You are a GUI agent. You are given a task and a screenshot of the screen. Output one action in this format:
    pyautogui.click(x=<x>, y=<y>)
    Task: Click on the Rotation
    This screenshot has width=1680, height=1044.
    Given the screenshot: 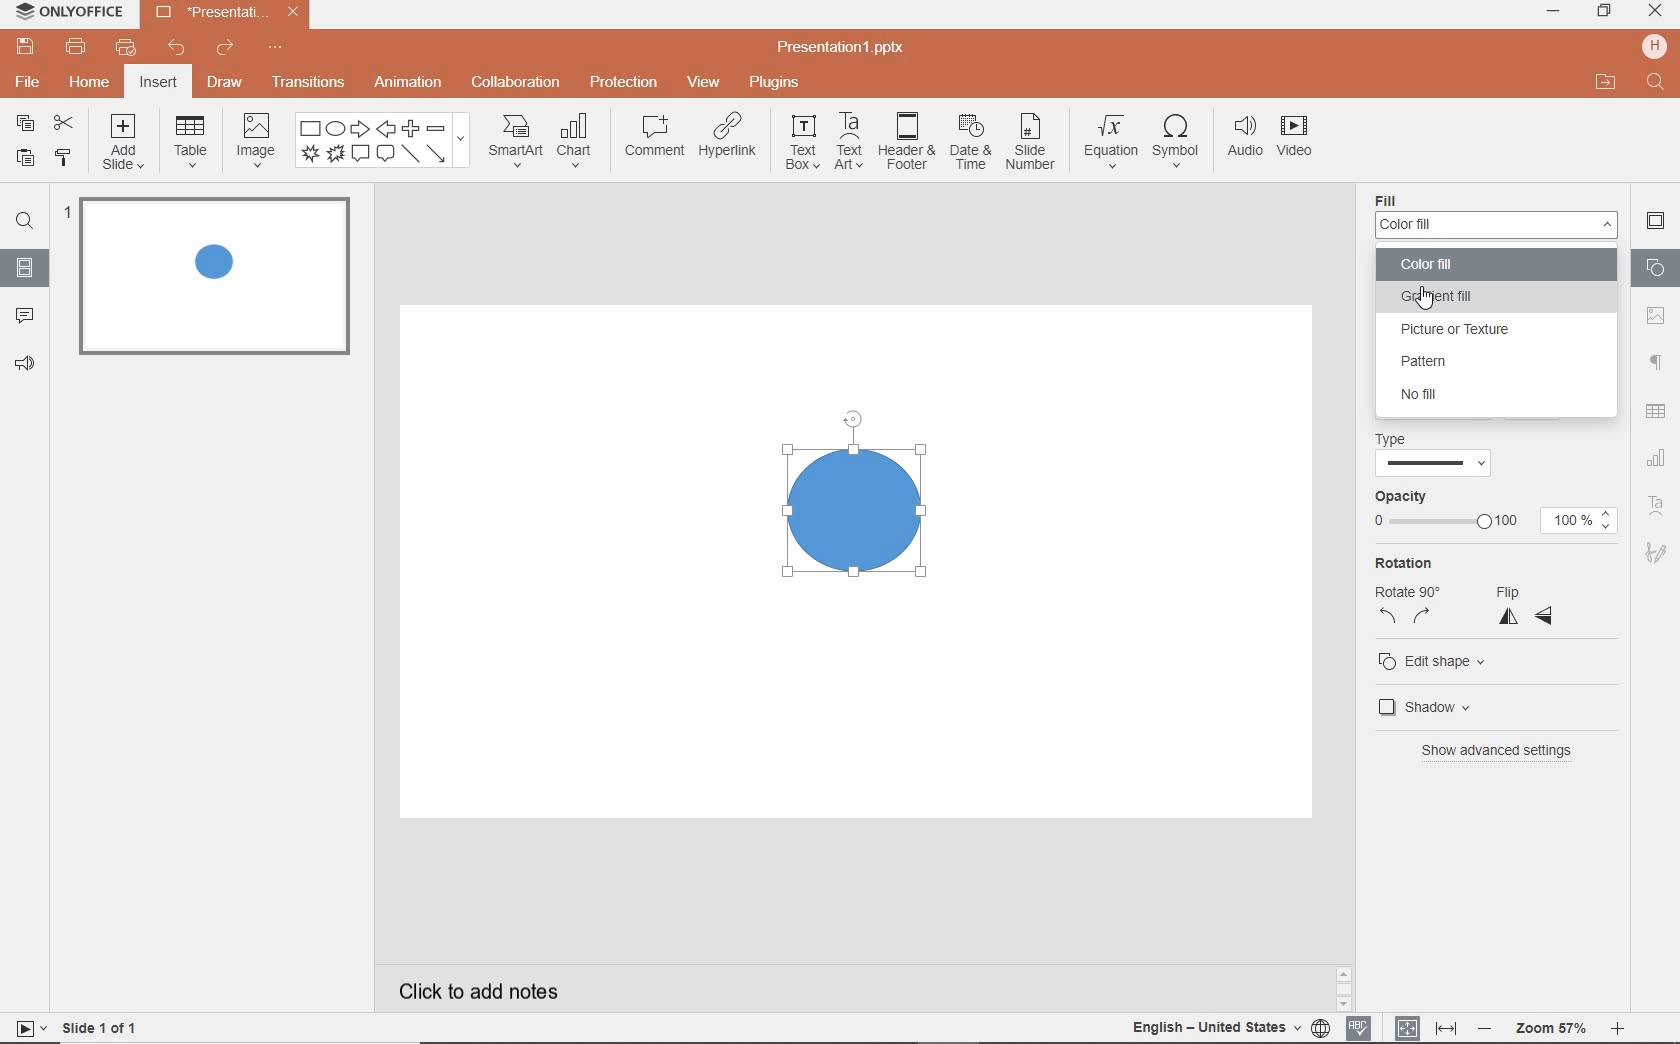 What is the action you would take?
    pyautogui.click(x=1411, y=564)
    